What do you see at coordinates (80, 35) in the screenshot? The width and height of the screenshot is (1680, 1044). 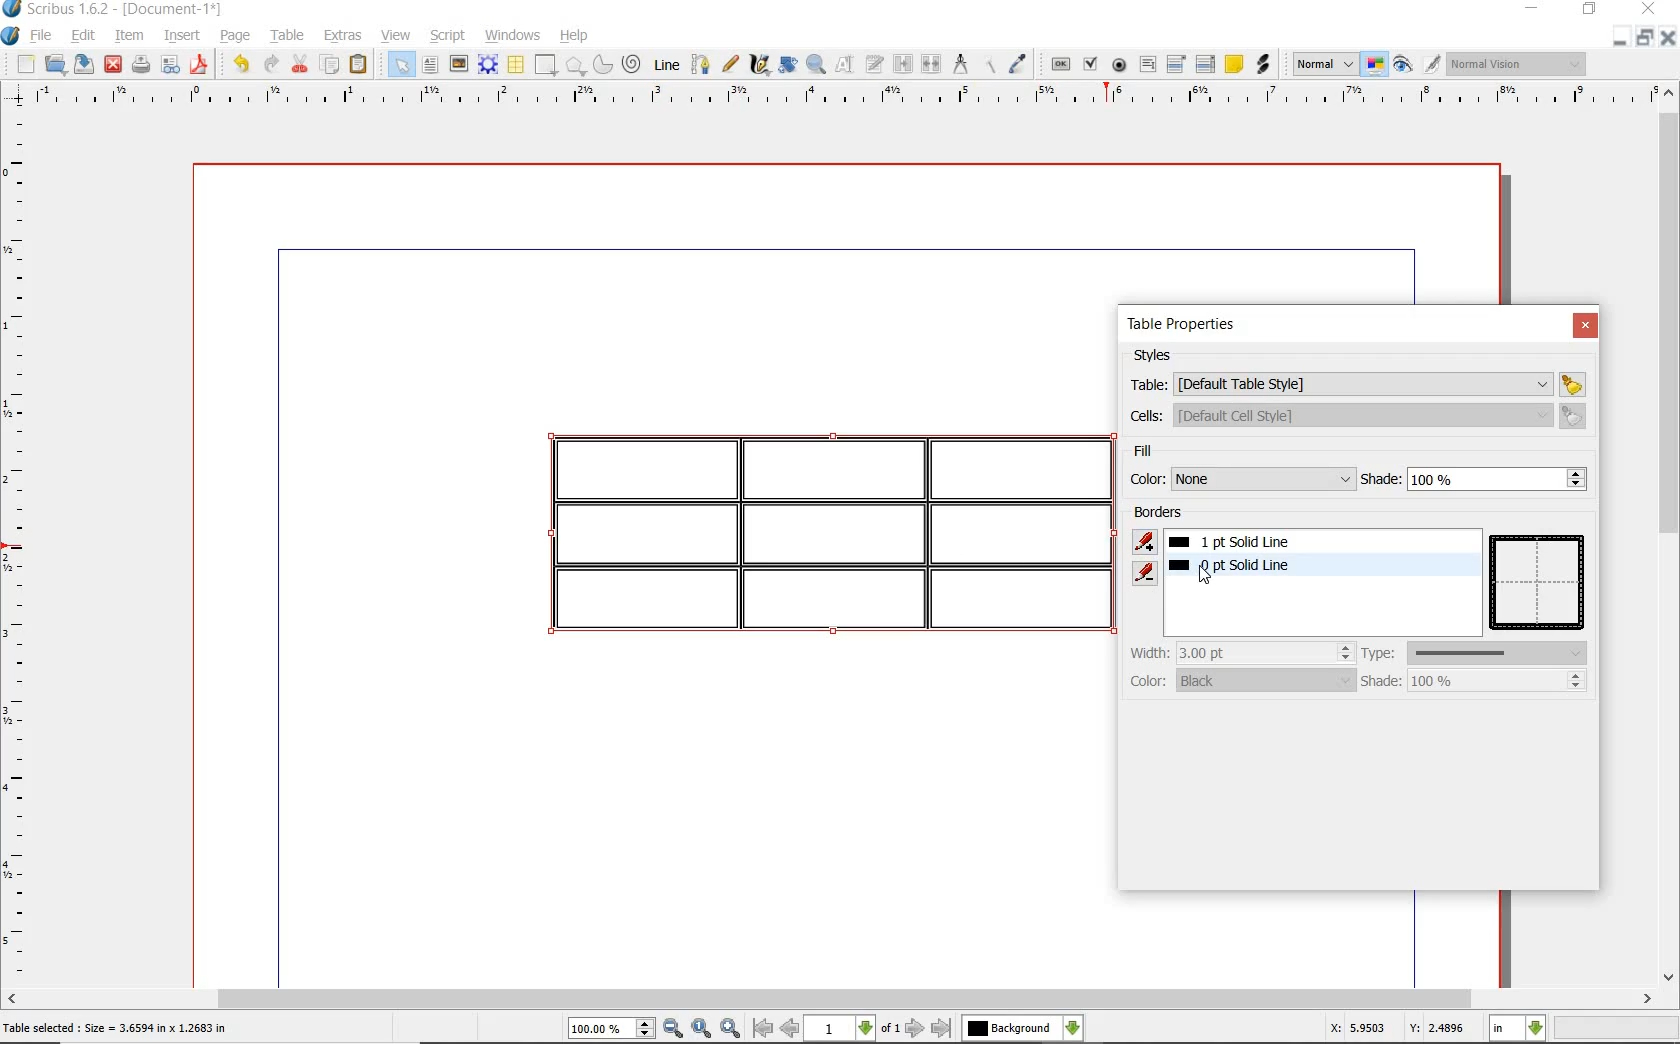 I see `edit` at bounding box center [80, 35].